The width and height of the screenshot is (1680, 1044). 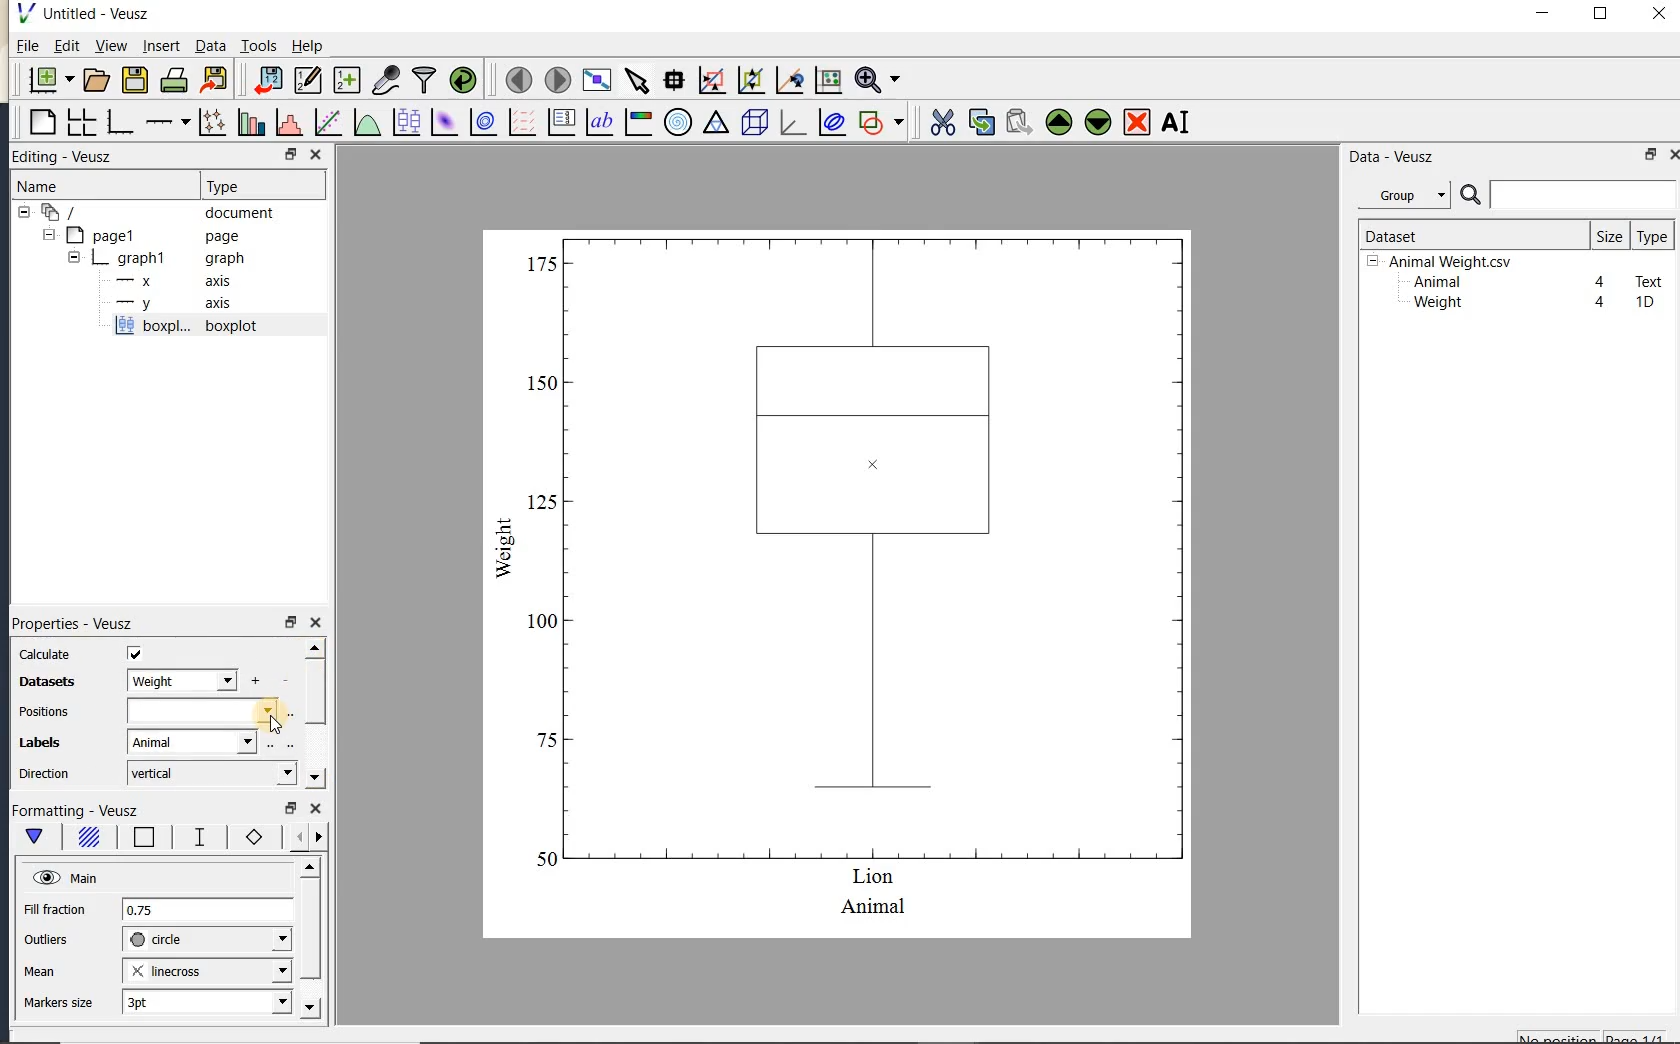 I want to click on page1, so click(x=143, y=237).